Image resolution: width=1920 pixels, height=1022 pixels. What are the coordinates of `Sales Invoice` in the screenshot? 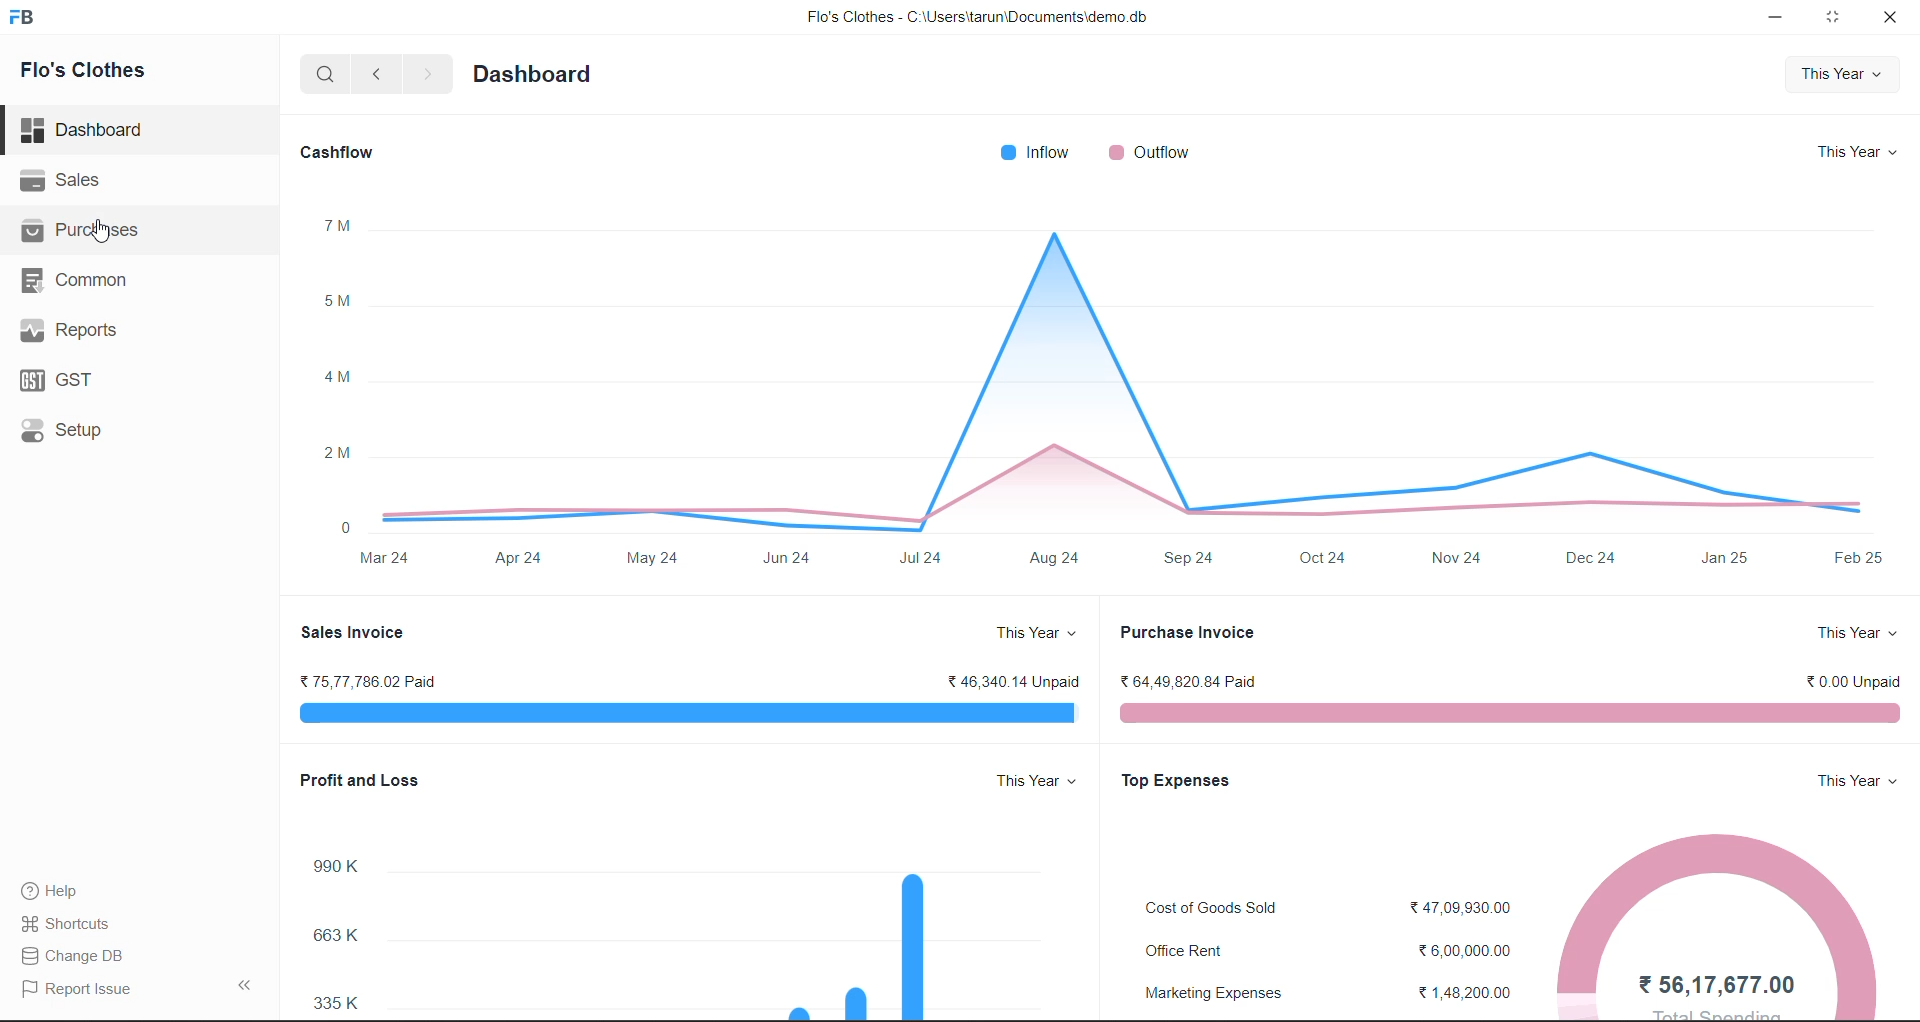 It's located at (352, 632).